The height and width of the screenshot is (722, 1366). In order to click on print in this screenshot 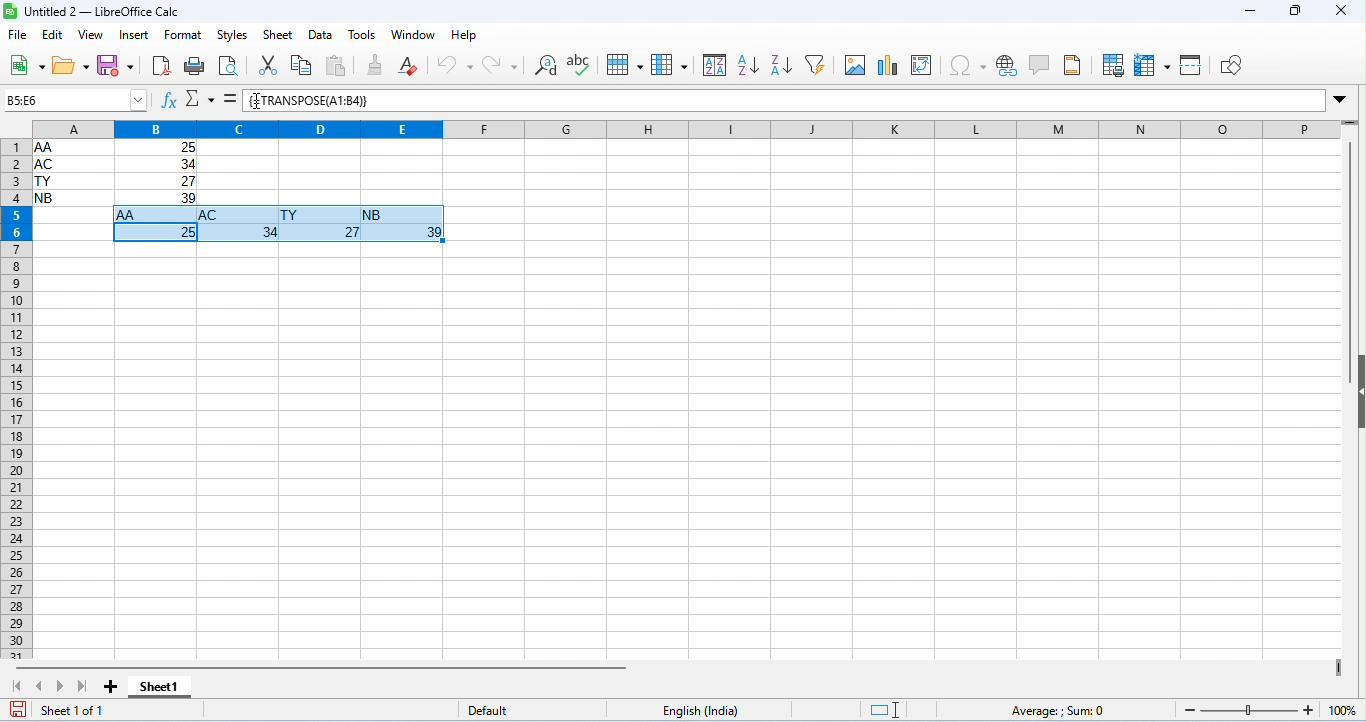, I will do `click(193, 68)`.